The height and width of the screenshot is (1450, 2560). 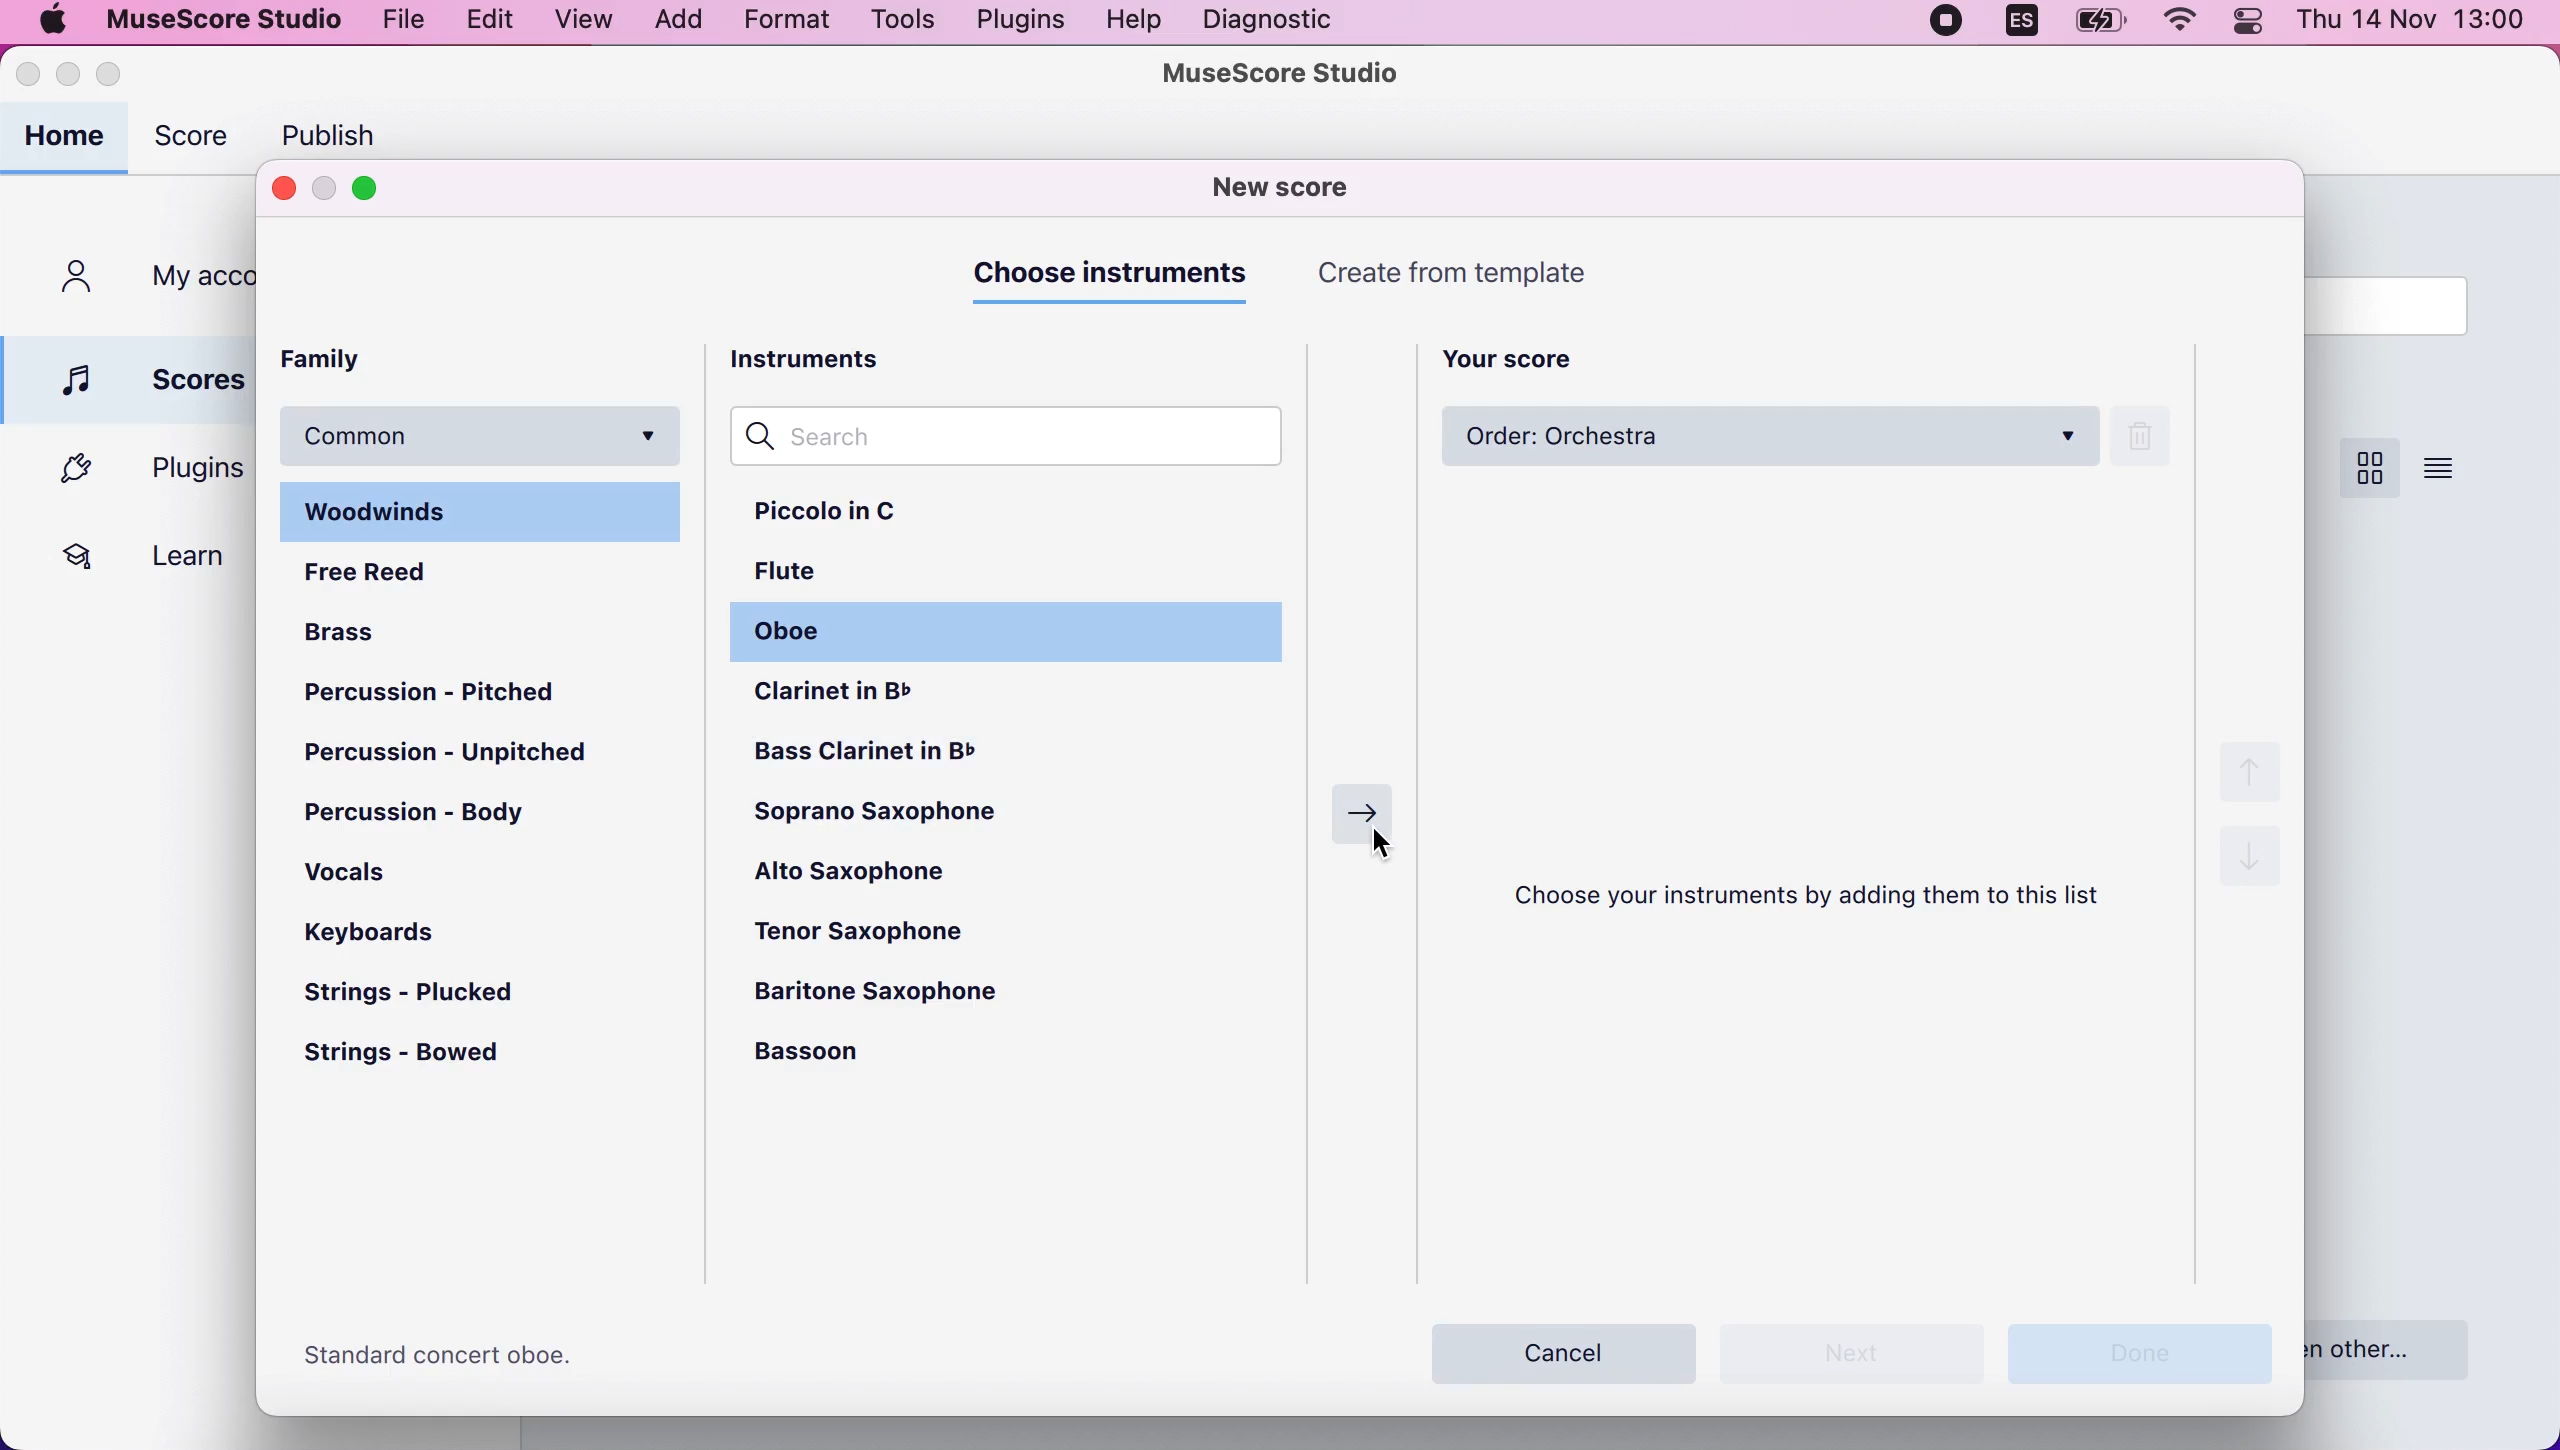 I want to click on language, so click(x=2016, y=27).